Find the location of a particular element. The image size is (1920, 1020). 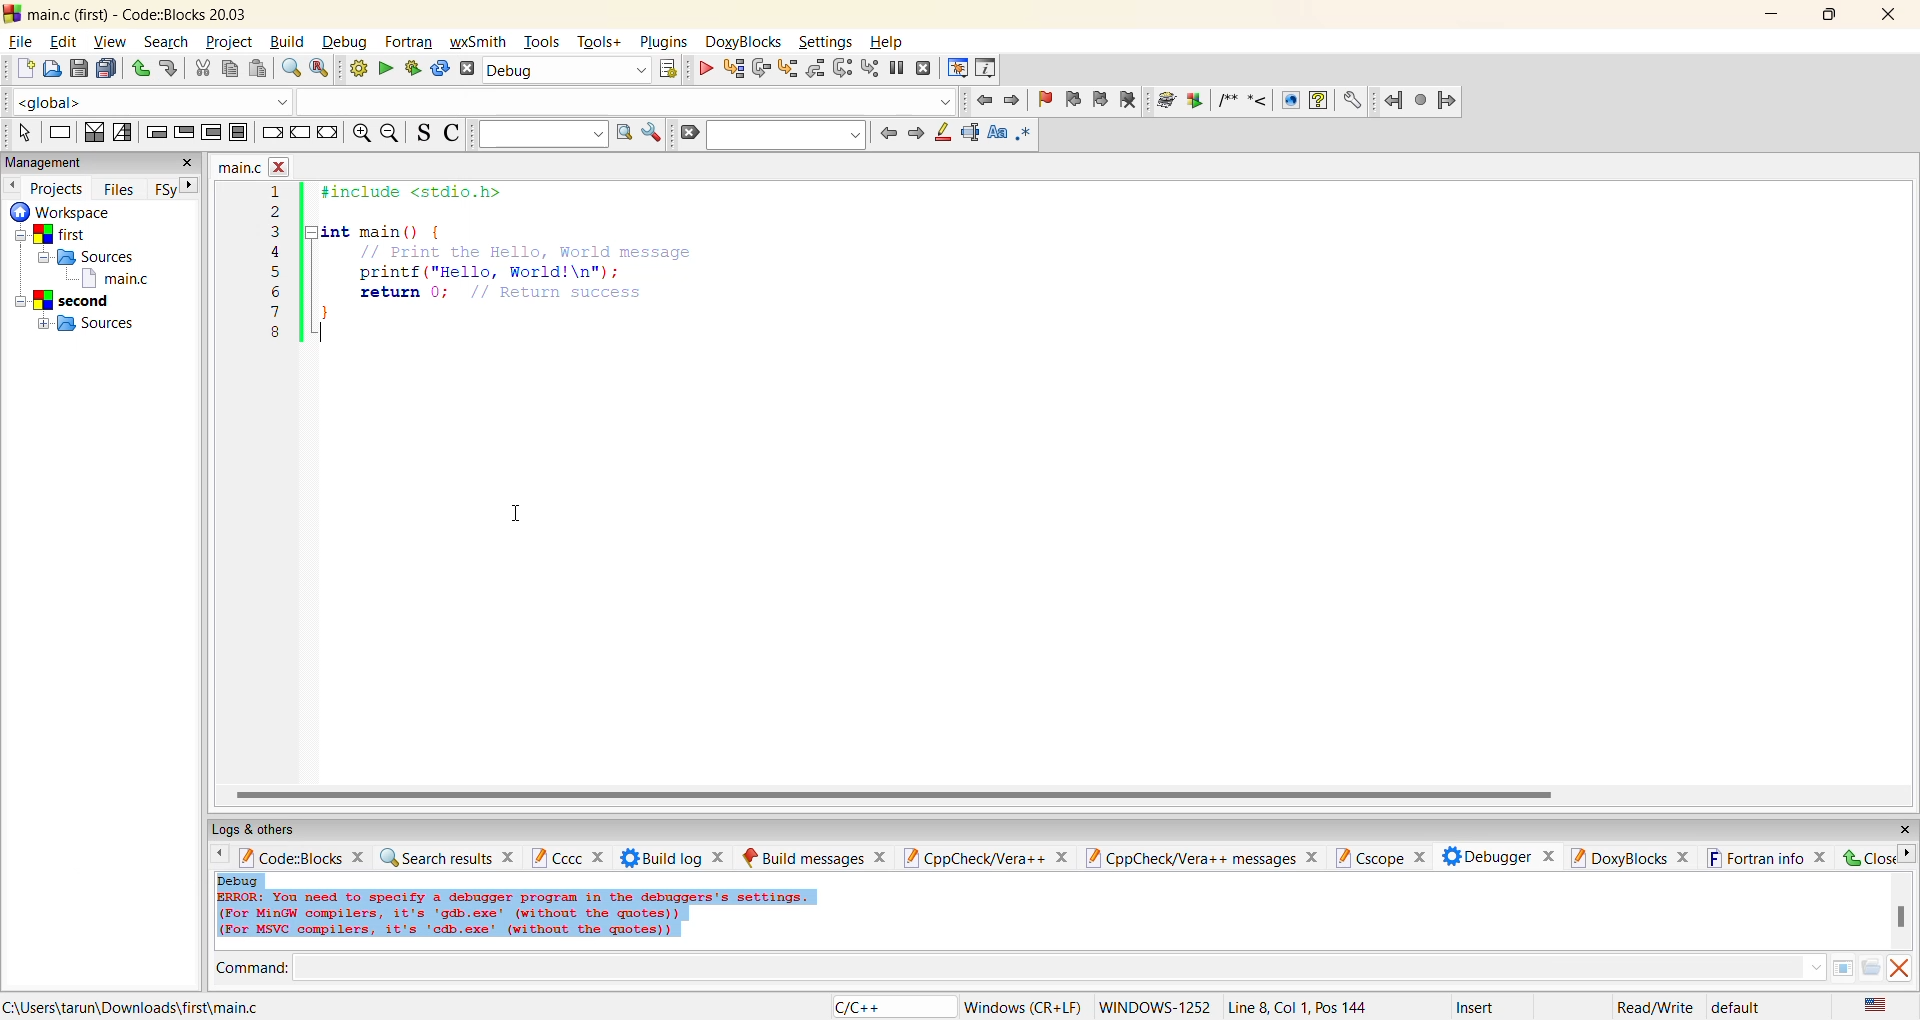

select is located at coordinates (23, 134).